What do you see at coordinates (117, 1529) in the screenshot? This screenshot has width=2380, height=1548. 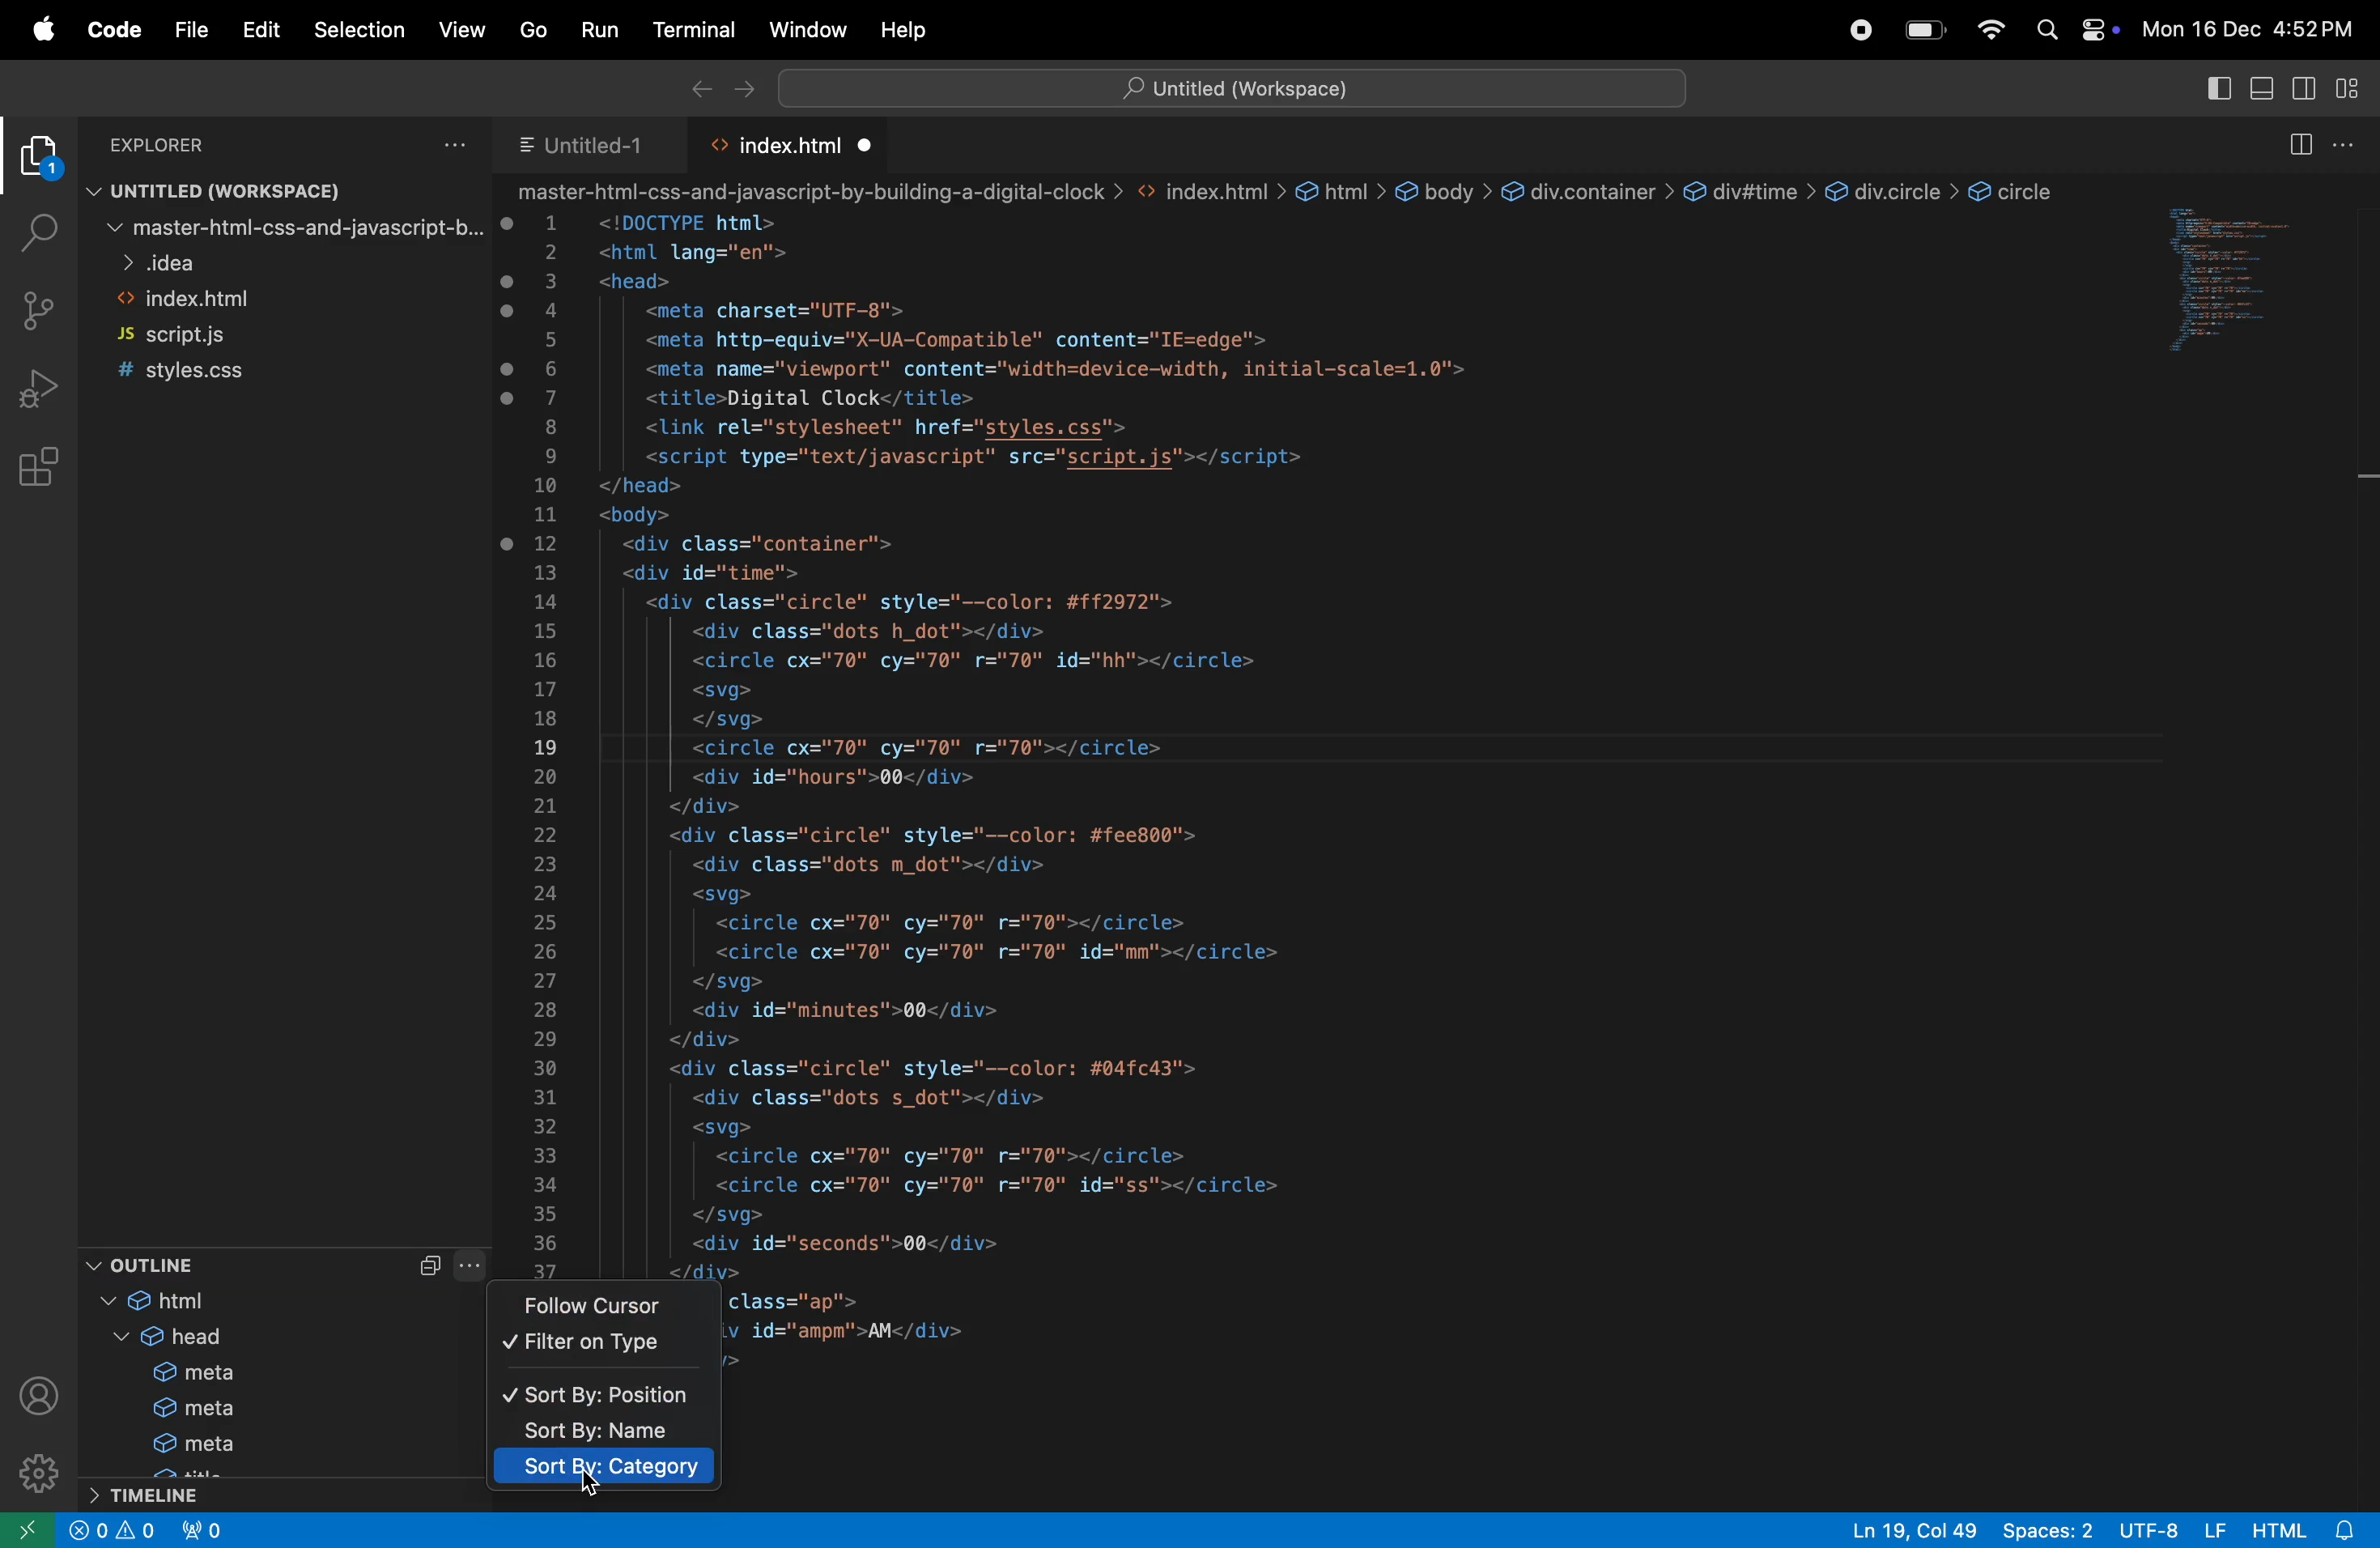 I see `` at bounding box center [117, 1529].